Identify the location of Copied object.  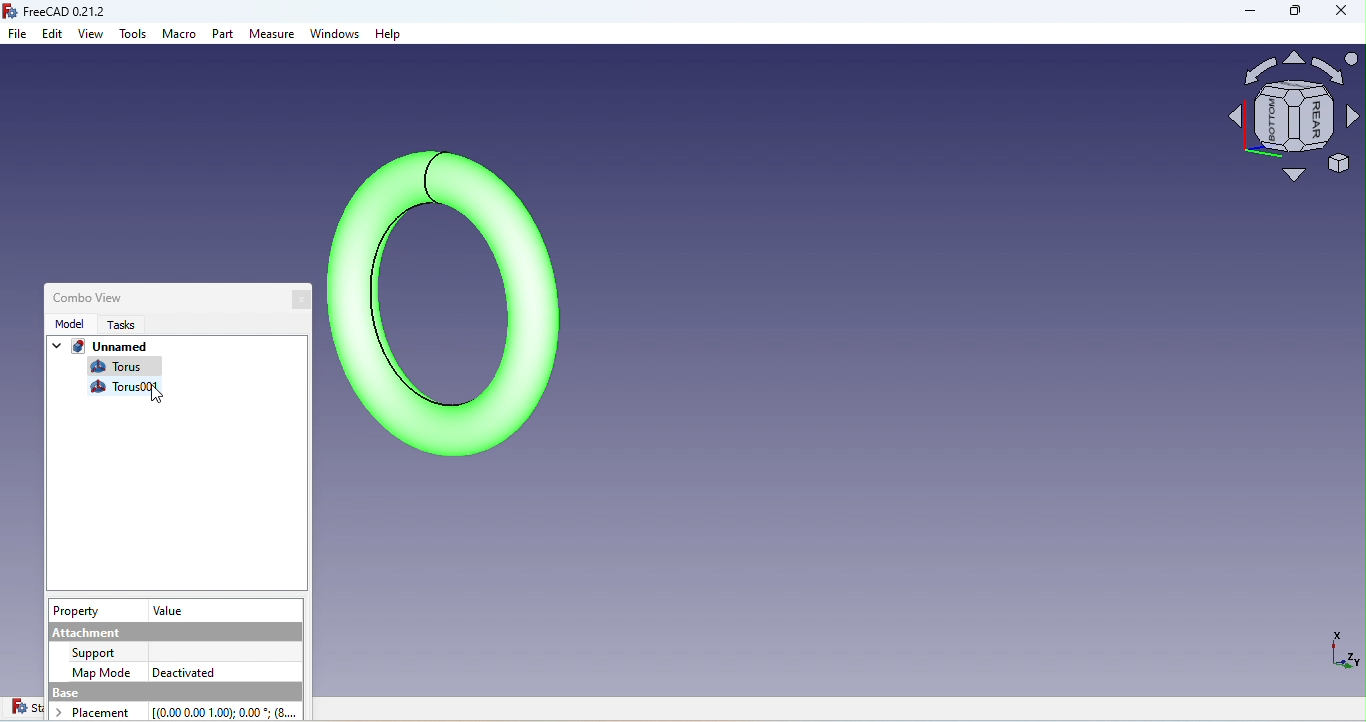
(131, 388).